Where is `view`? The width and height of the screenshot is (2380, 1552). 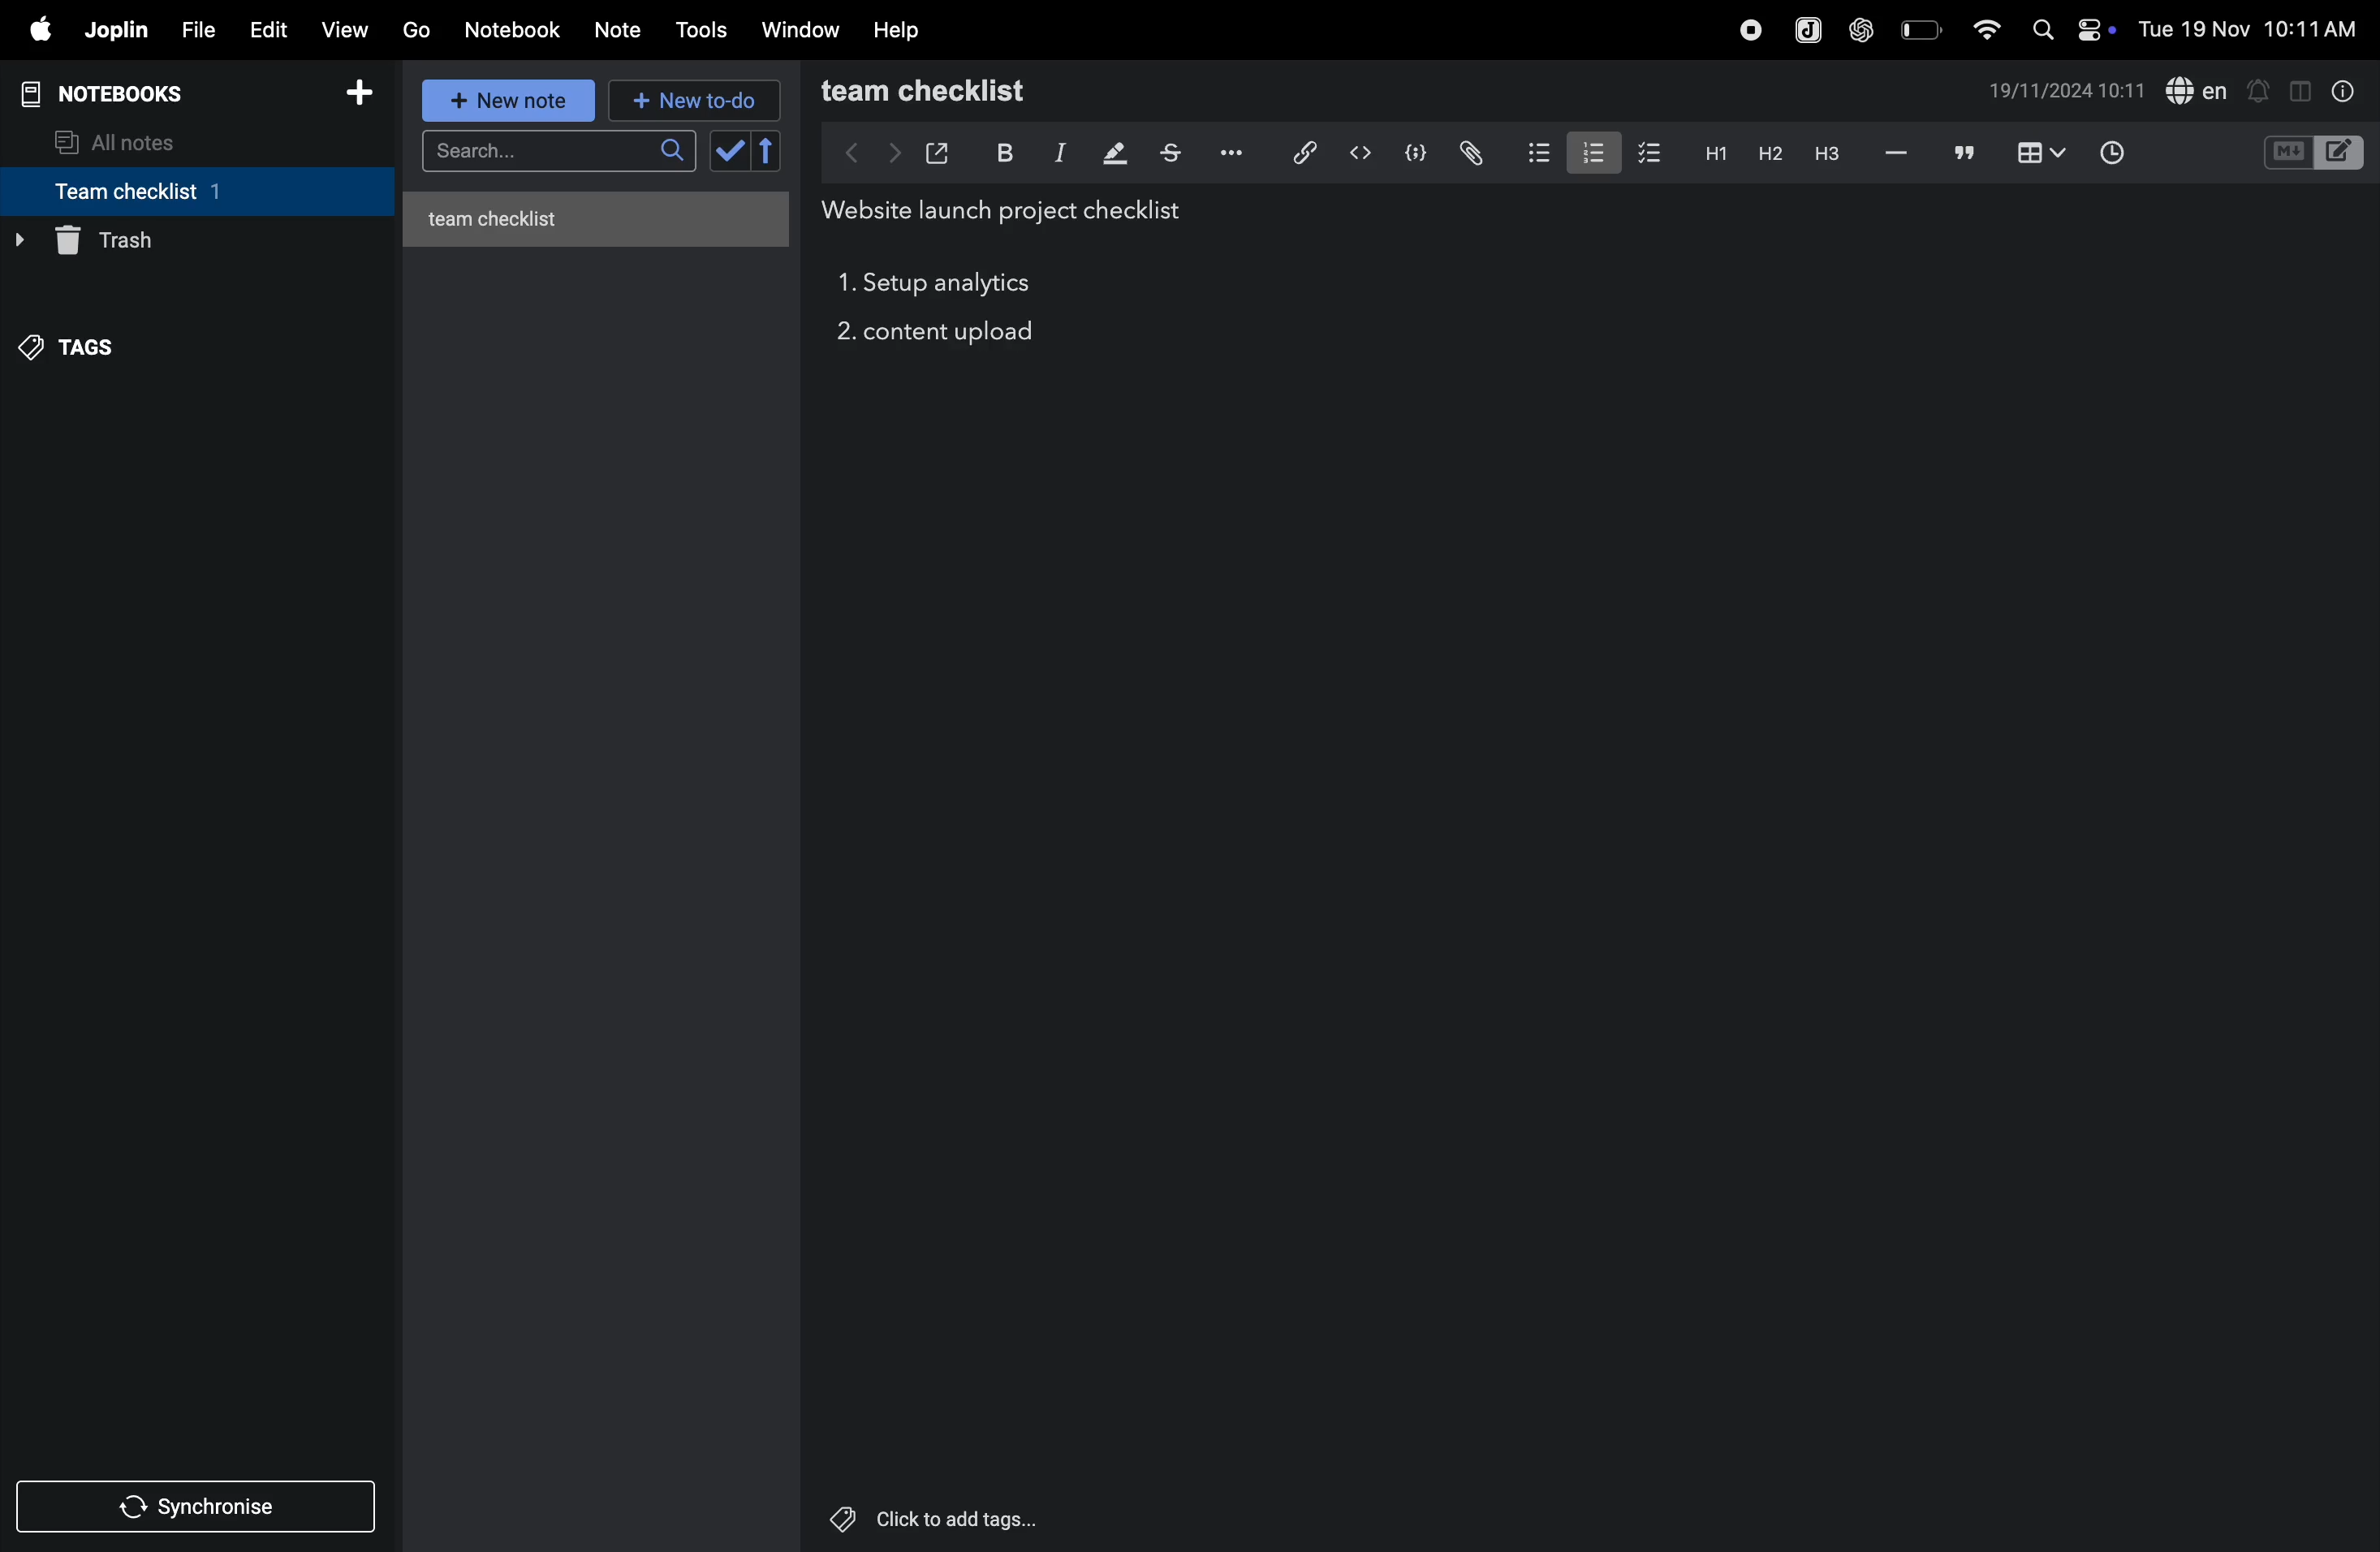 view is located at coordinates (349, 27).